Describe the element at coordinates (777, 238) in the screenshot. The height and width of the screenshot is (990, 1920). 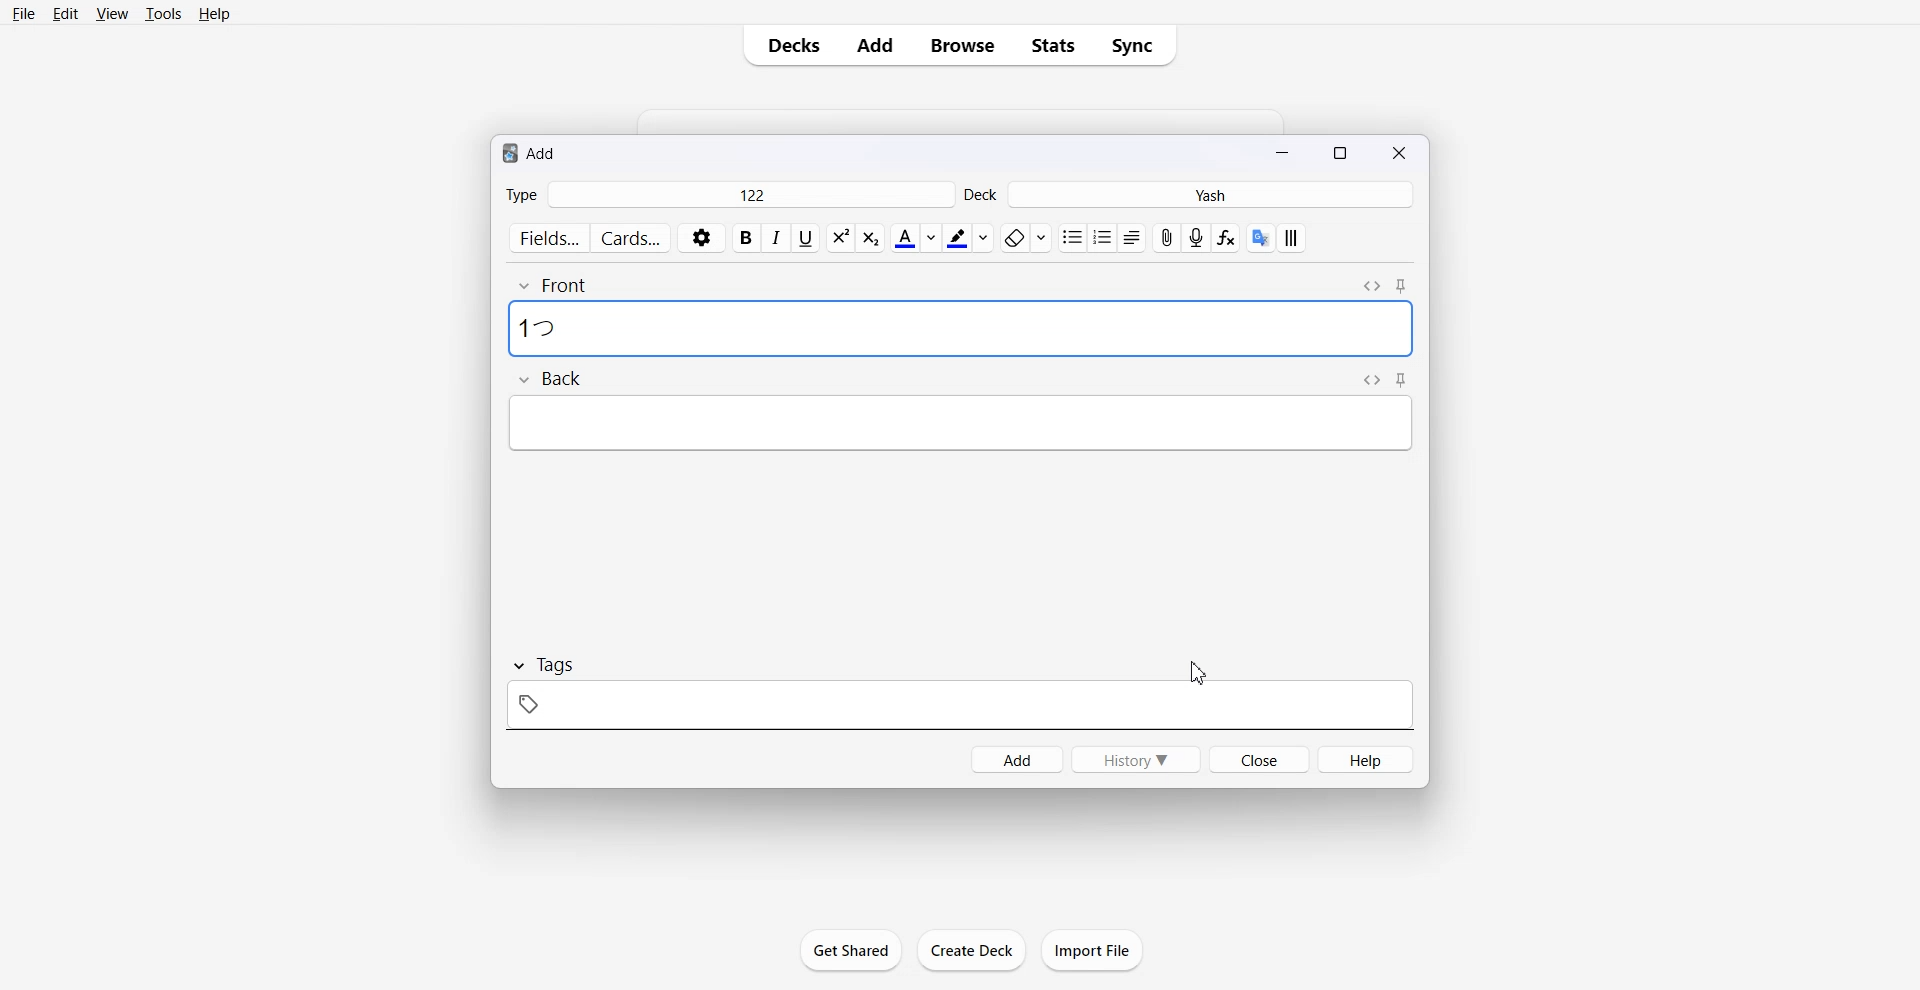
I see `Italic` at that location.